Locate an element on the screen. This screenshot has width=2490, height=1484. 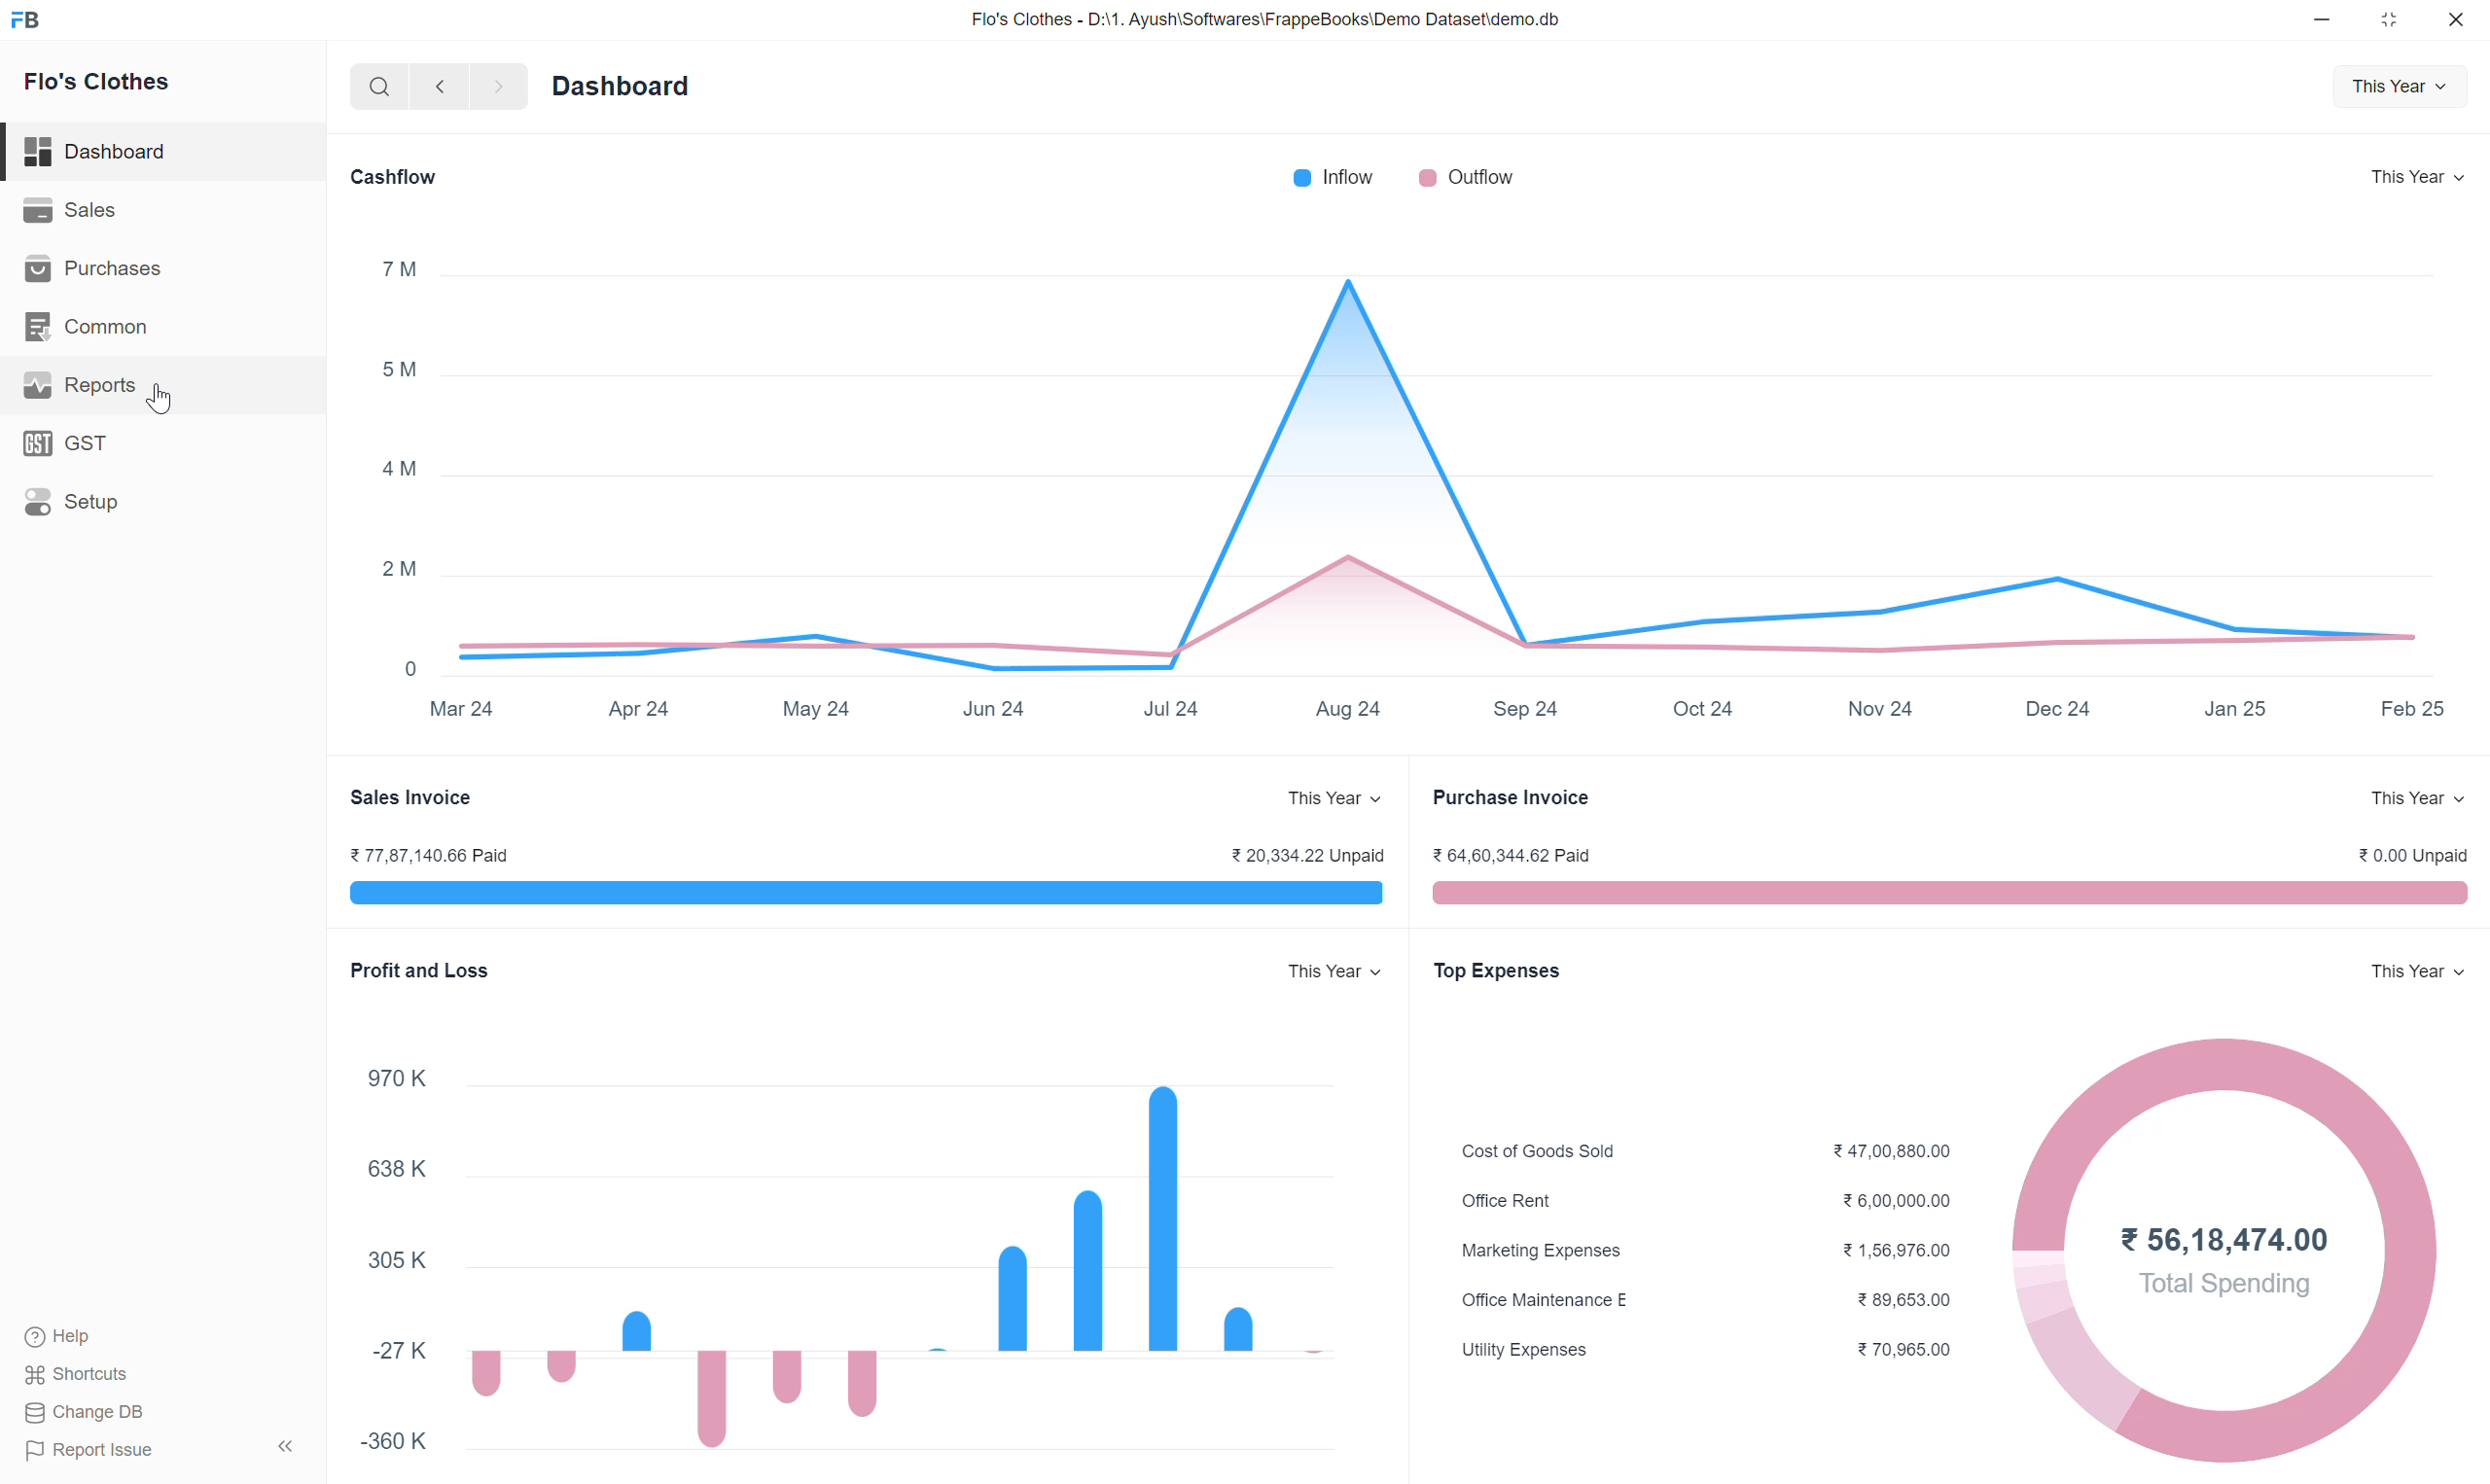
dashboard is located at coordinates (97, 147).